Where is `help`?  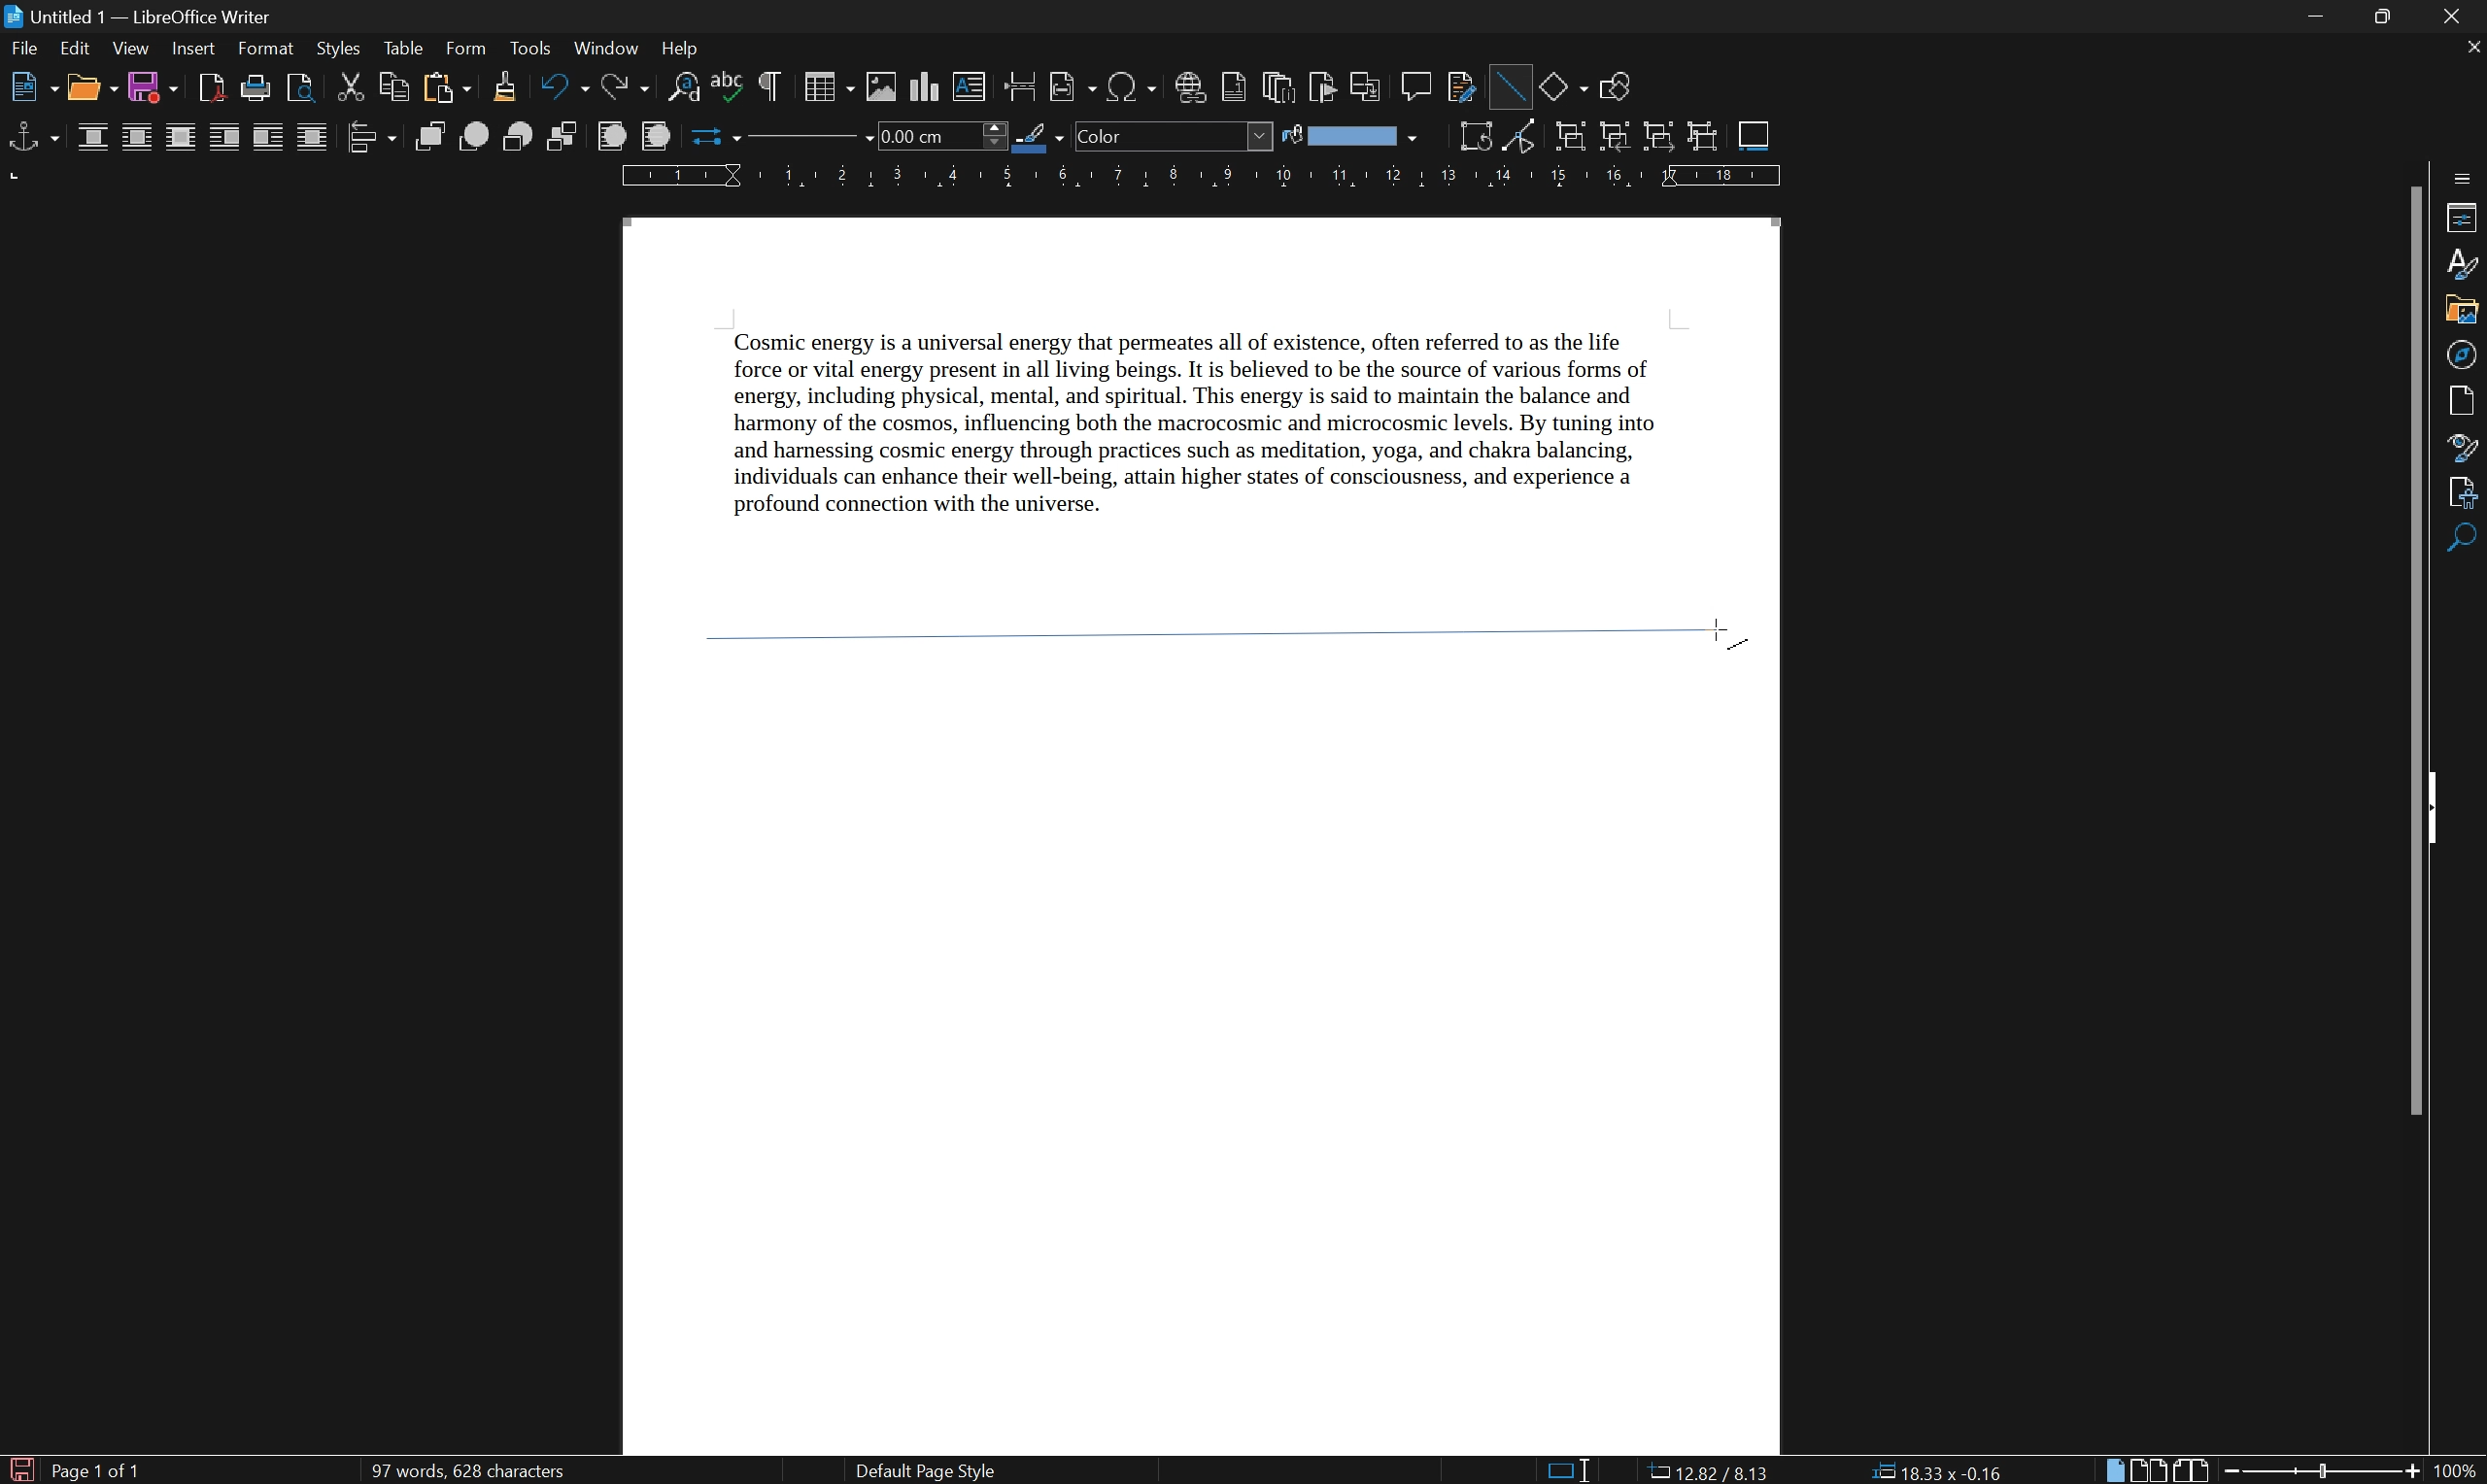 help is located at coordinates (686, 49).